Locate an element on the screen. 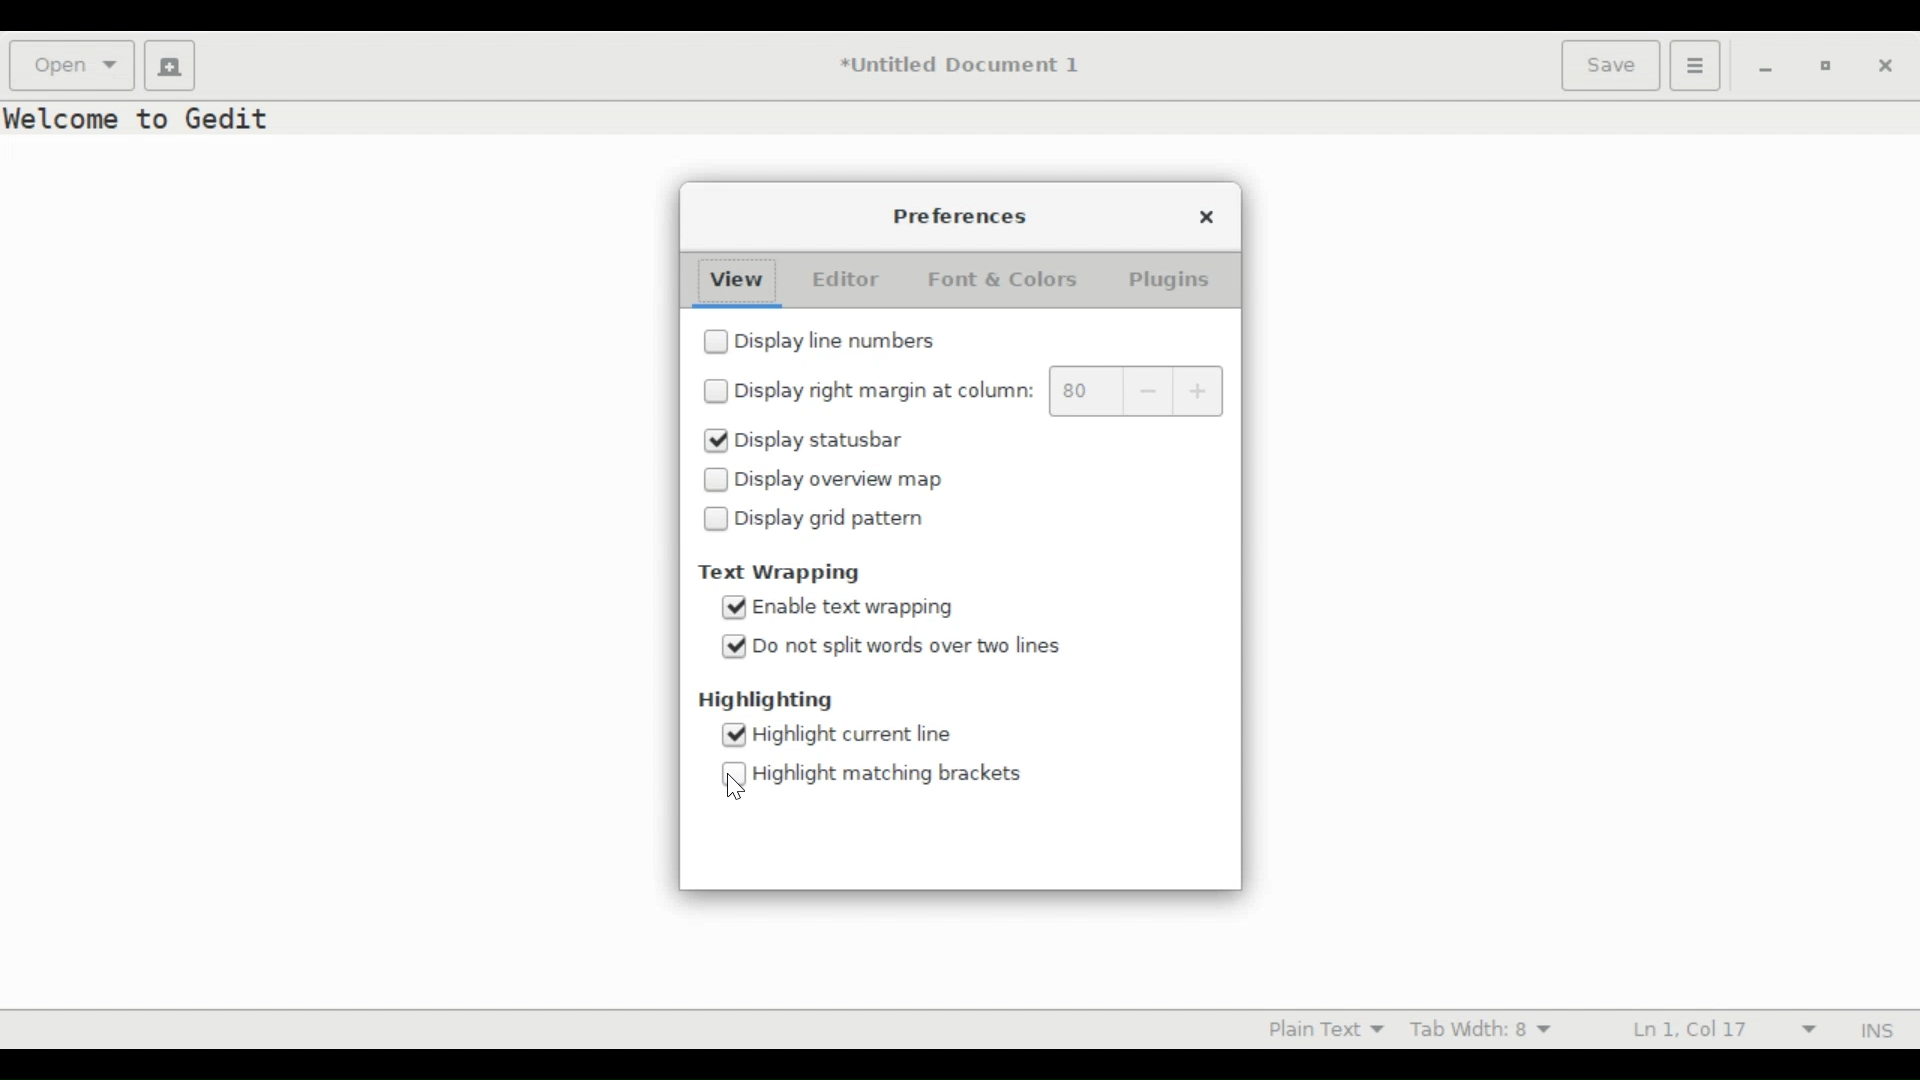  checkbox is located at coordinates (717, 341).